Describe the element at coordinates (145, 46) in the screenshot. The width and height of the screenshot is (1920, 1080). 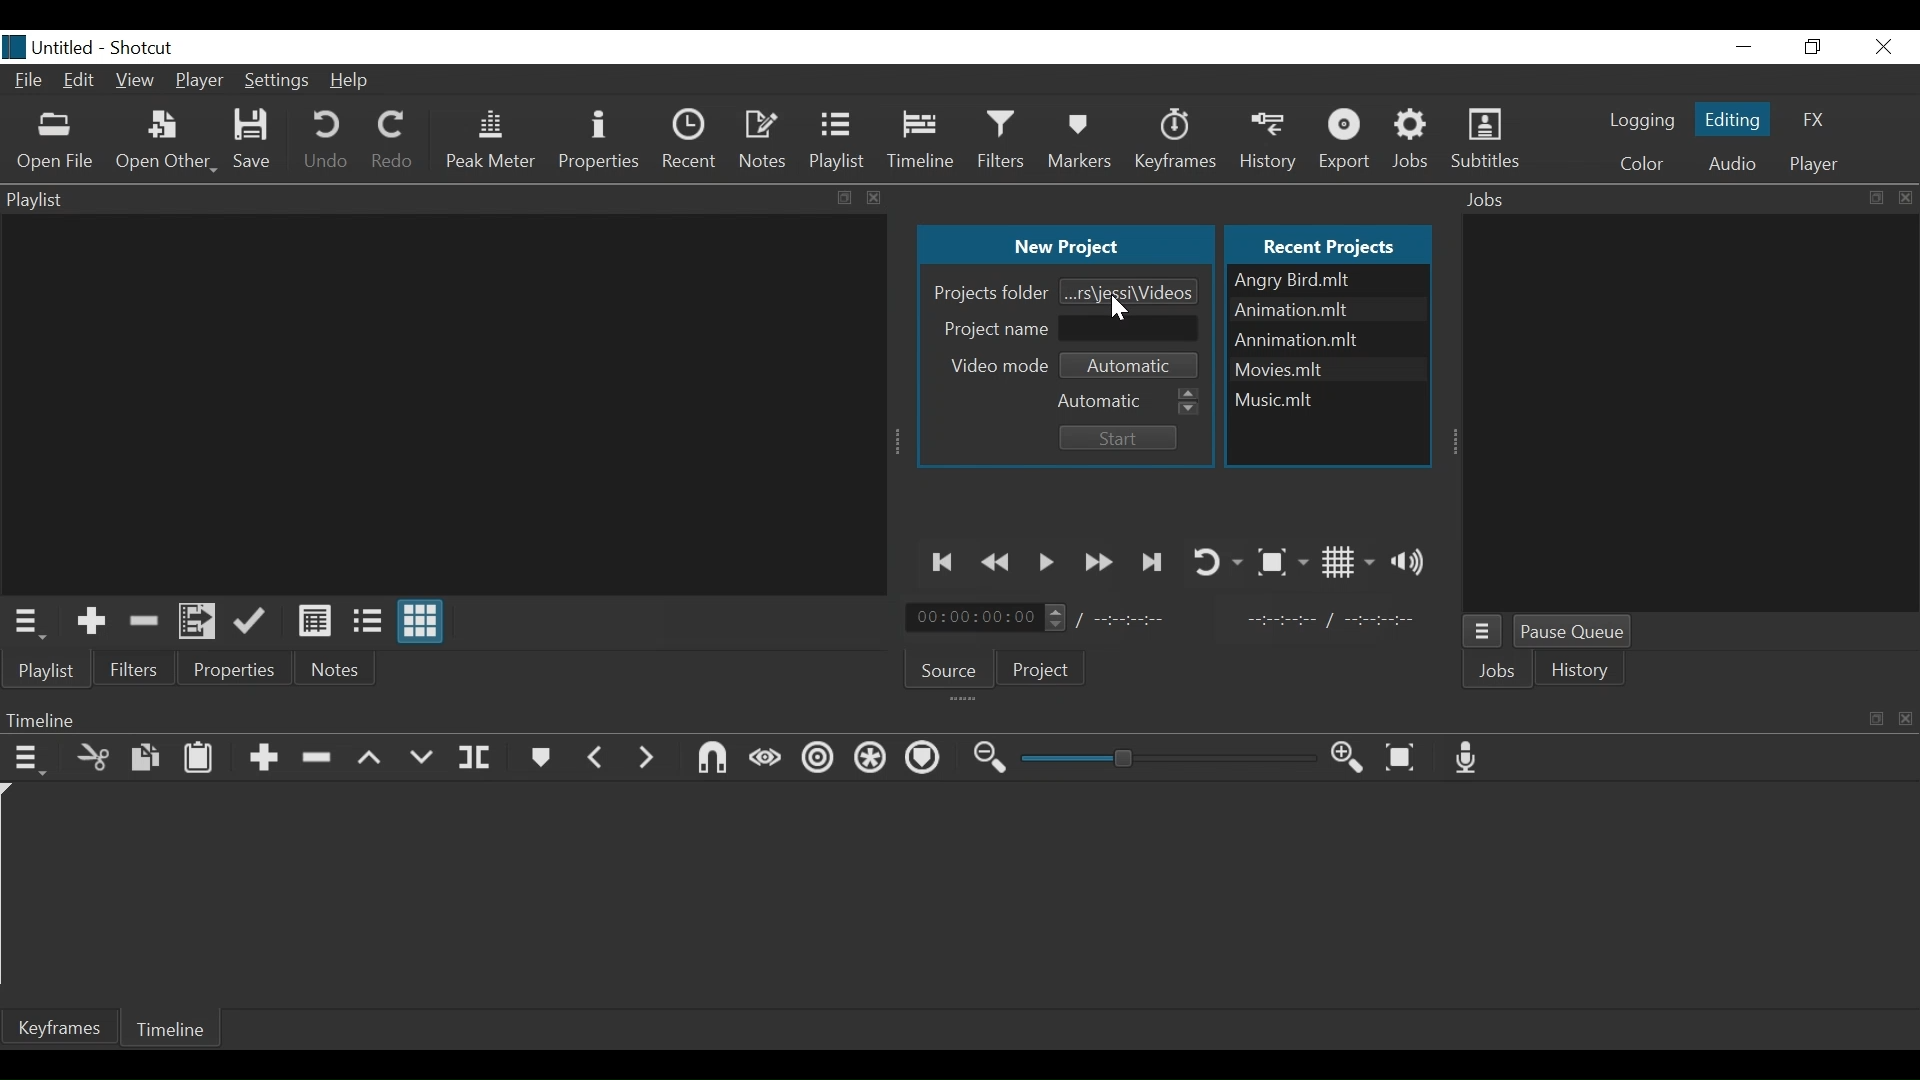
I see `Shotcut` at that location.